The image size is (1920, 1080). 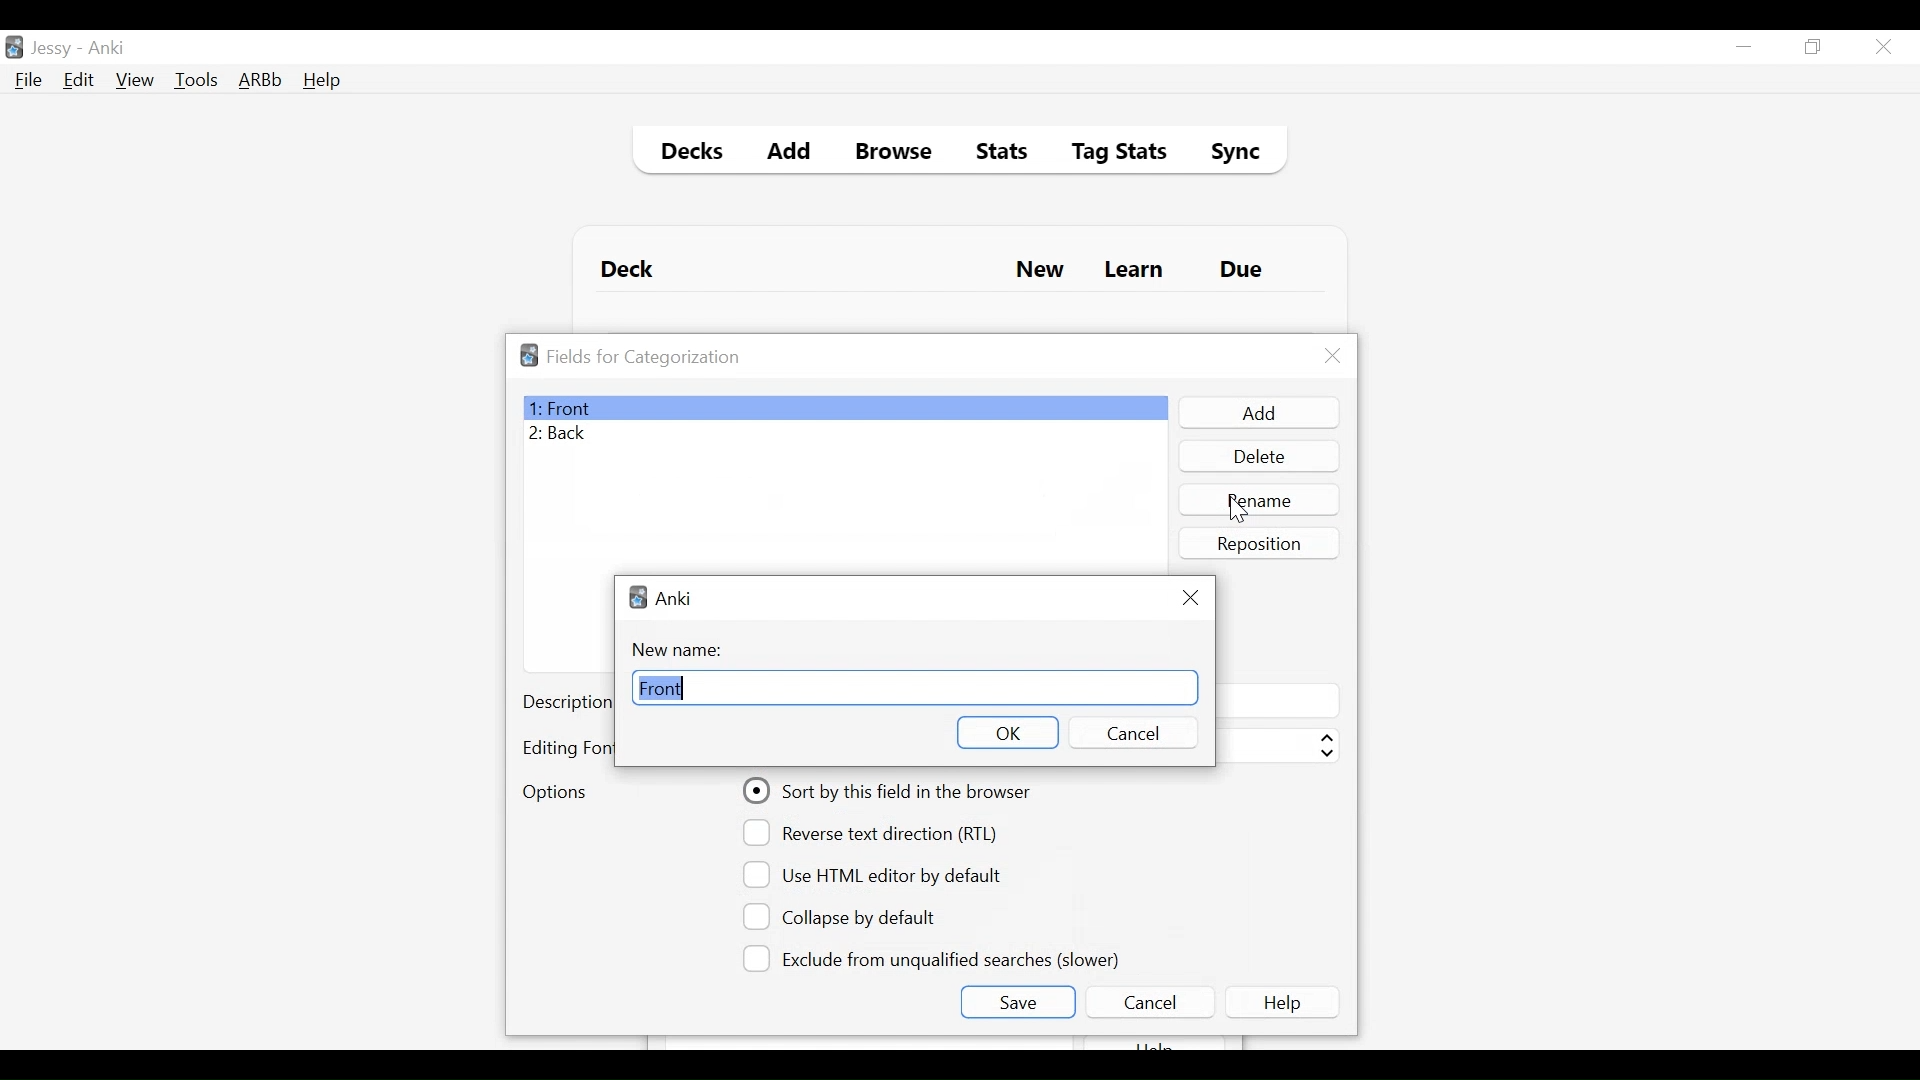 What do you see at coordinates (638, 597) in the screenshot?
I see `Anki logo` at bounding box center [638, 597].